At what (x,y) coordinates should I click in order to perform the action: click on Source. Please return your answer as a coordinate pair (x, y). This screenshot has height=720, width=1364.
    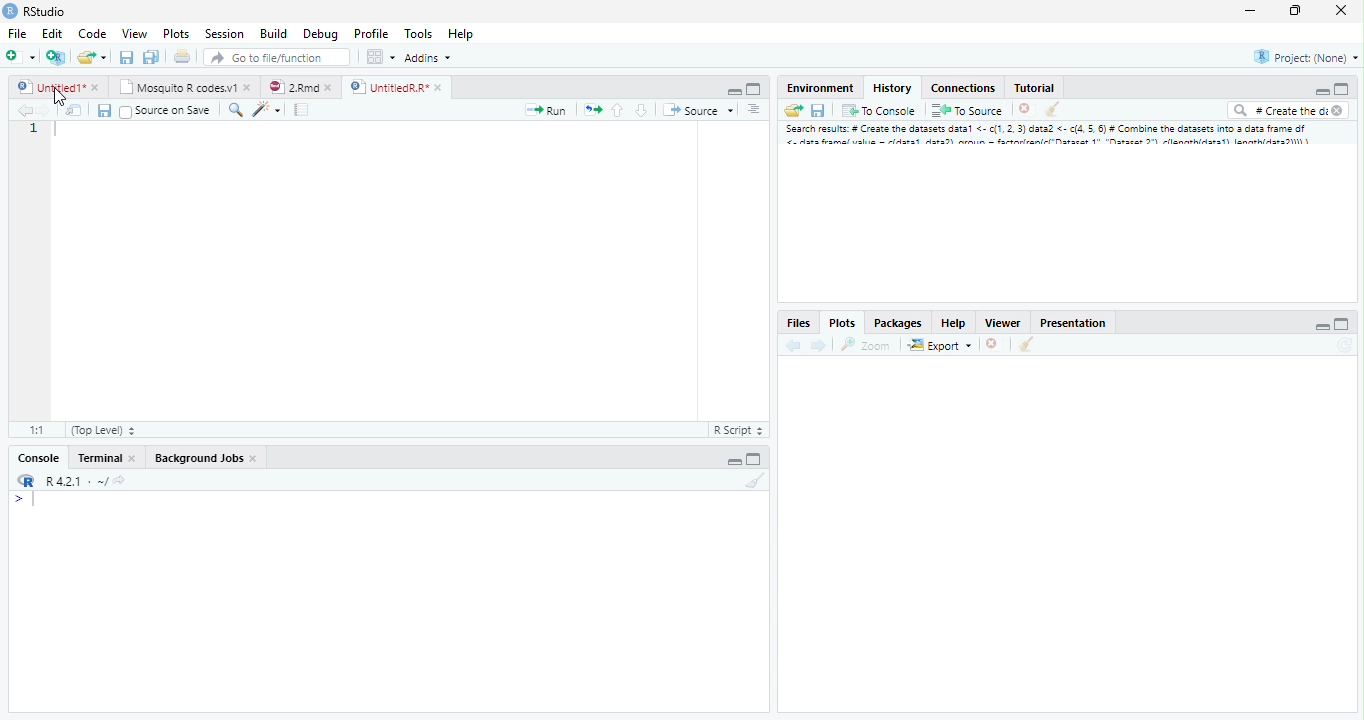
    Looking at the image, I should click on (698, 112).